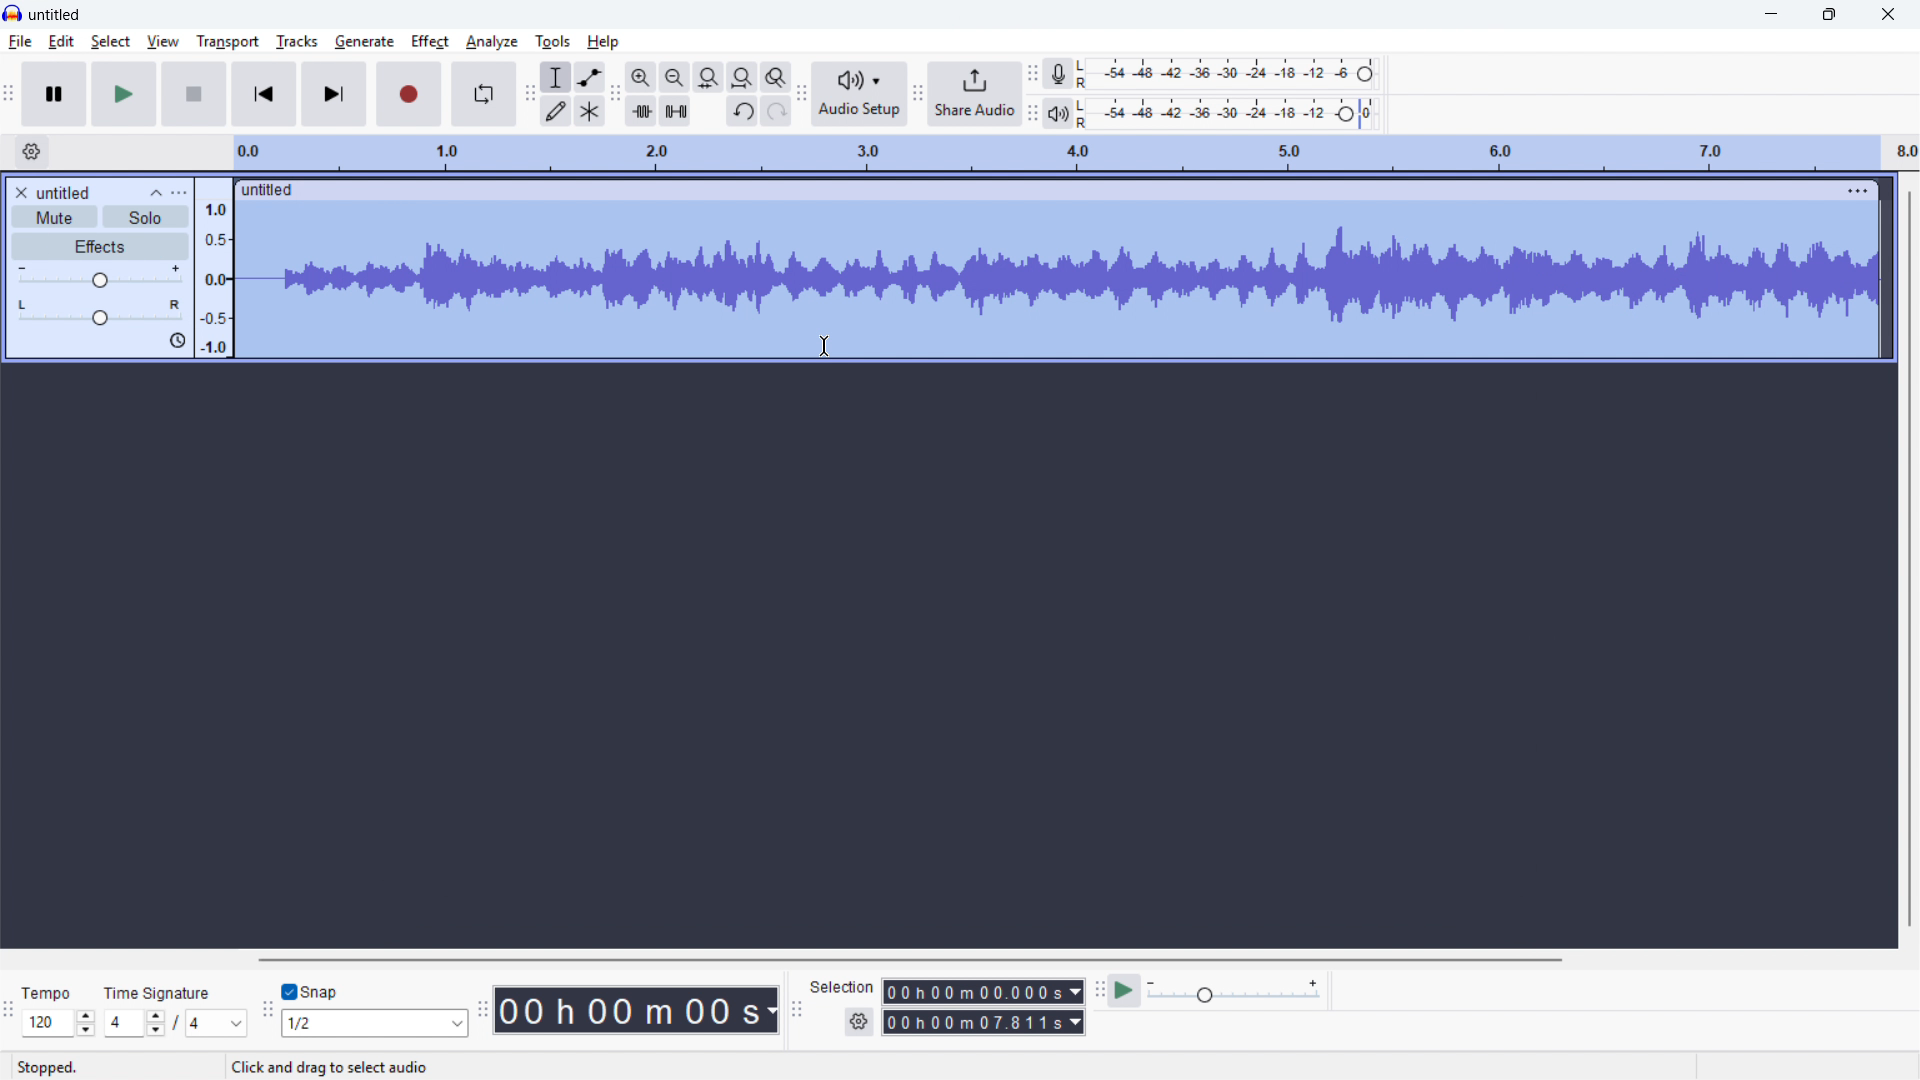 This screenshot has width=1920, height=1080. I want to click on Selection toolbar , so click(797, 1013).